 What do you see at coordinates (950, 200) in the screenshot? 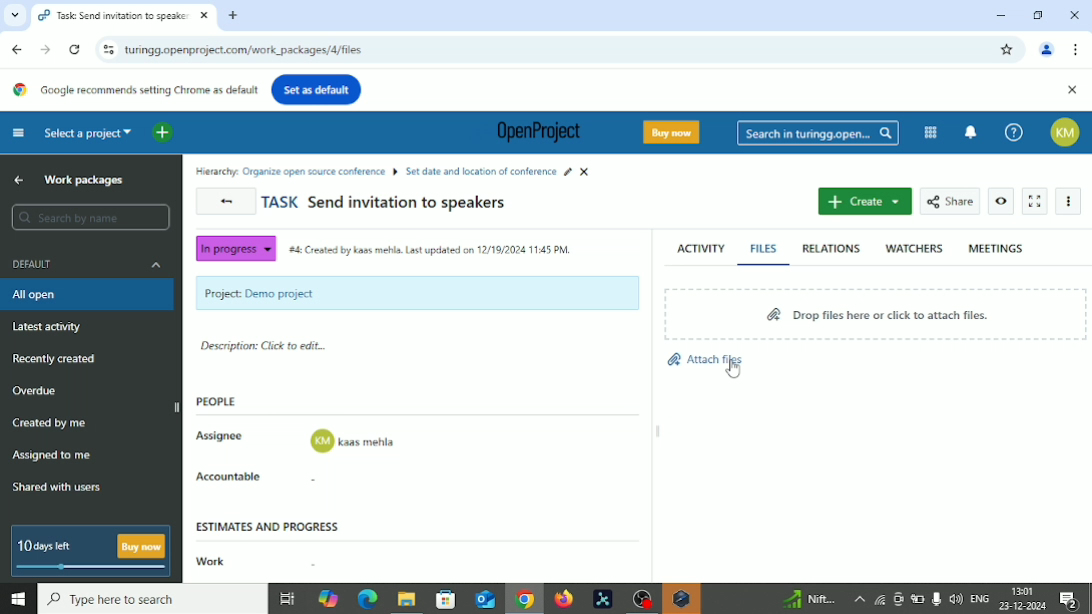
I see `Share` at bounding box center [950, 200].